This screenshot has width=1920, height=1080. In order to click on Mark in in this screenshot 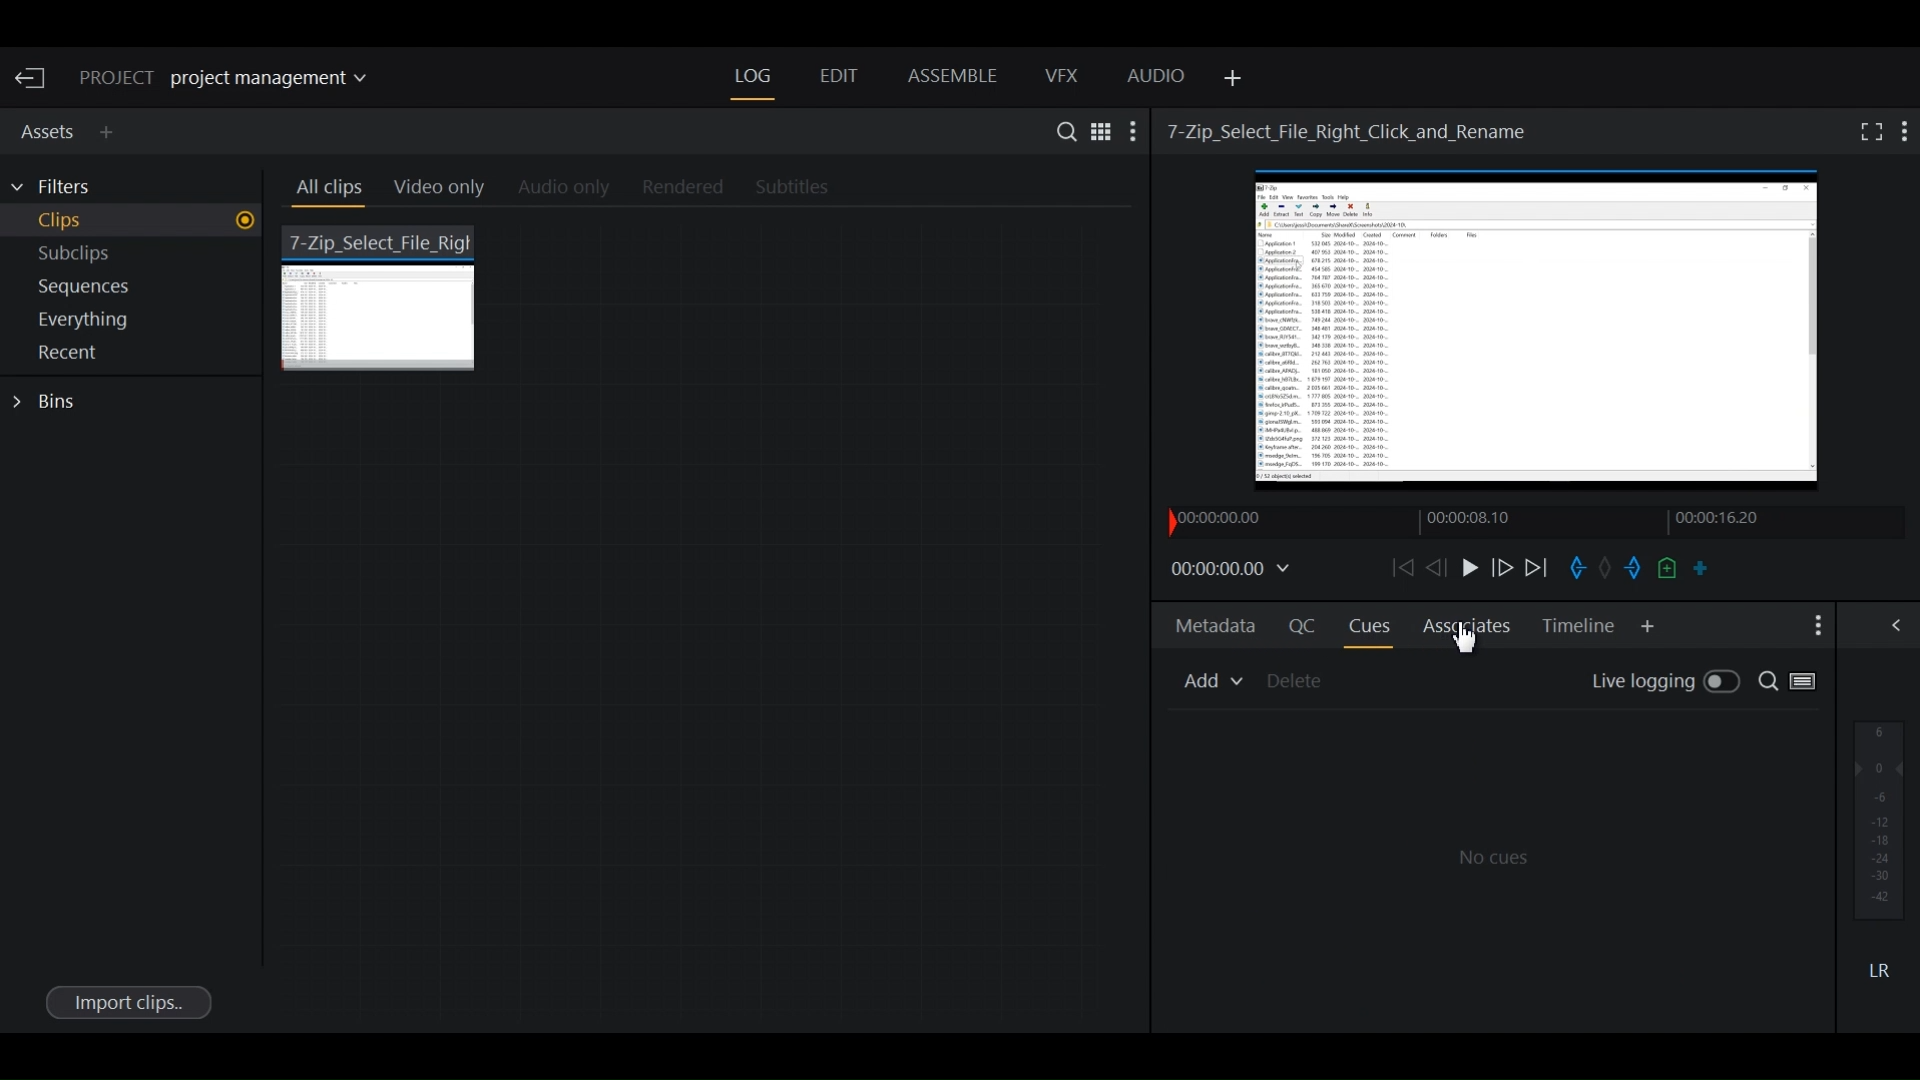, I will do `click(1576, 569)`.